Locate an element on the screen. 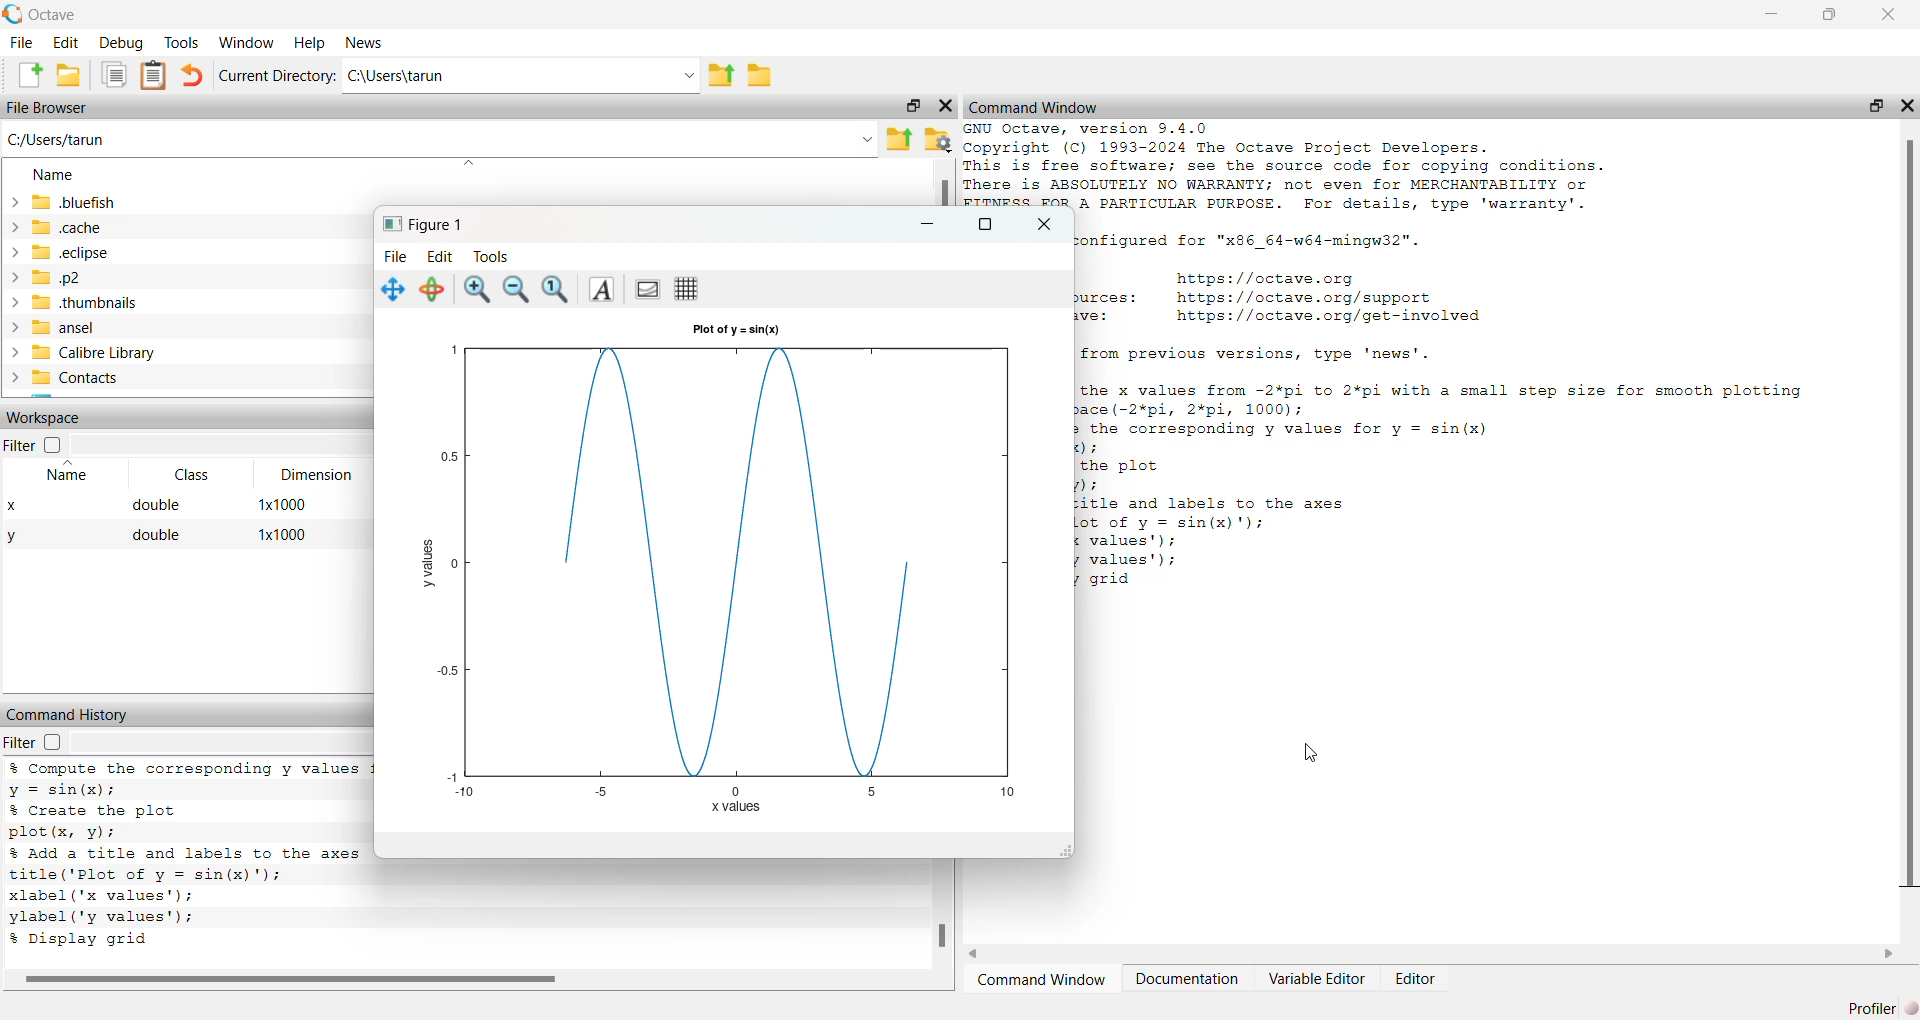 The width and height of the screenshot is (1920, 1020). scroll bar is located at coordinates (1908, 514).